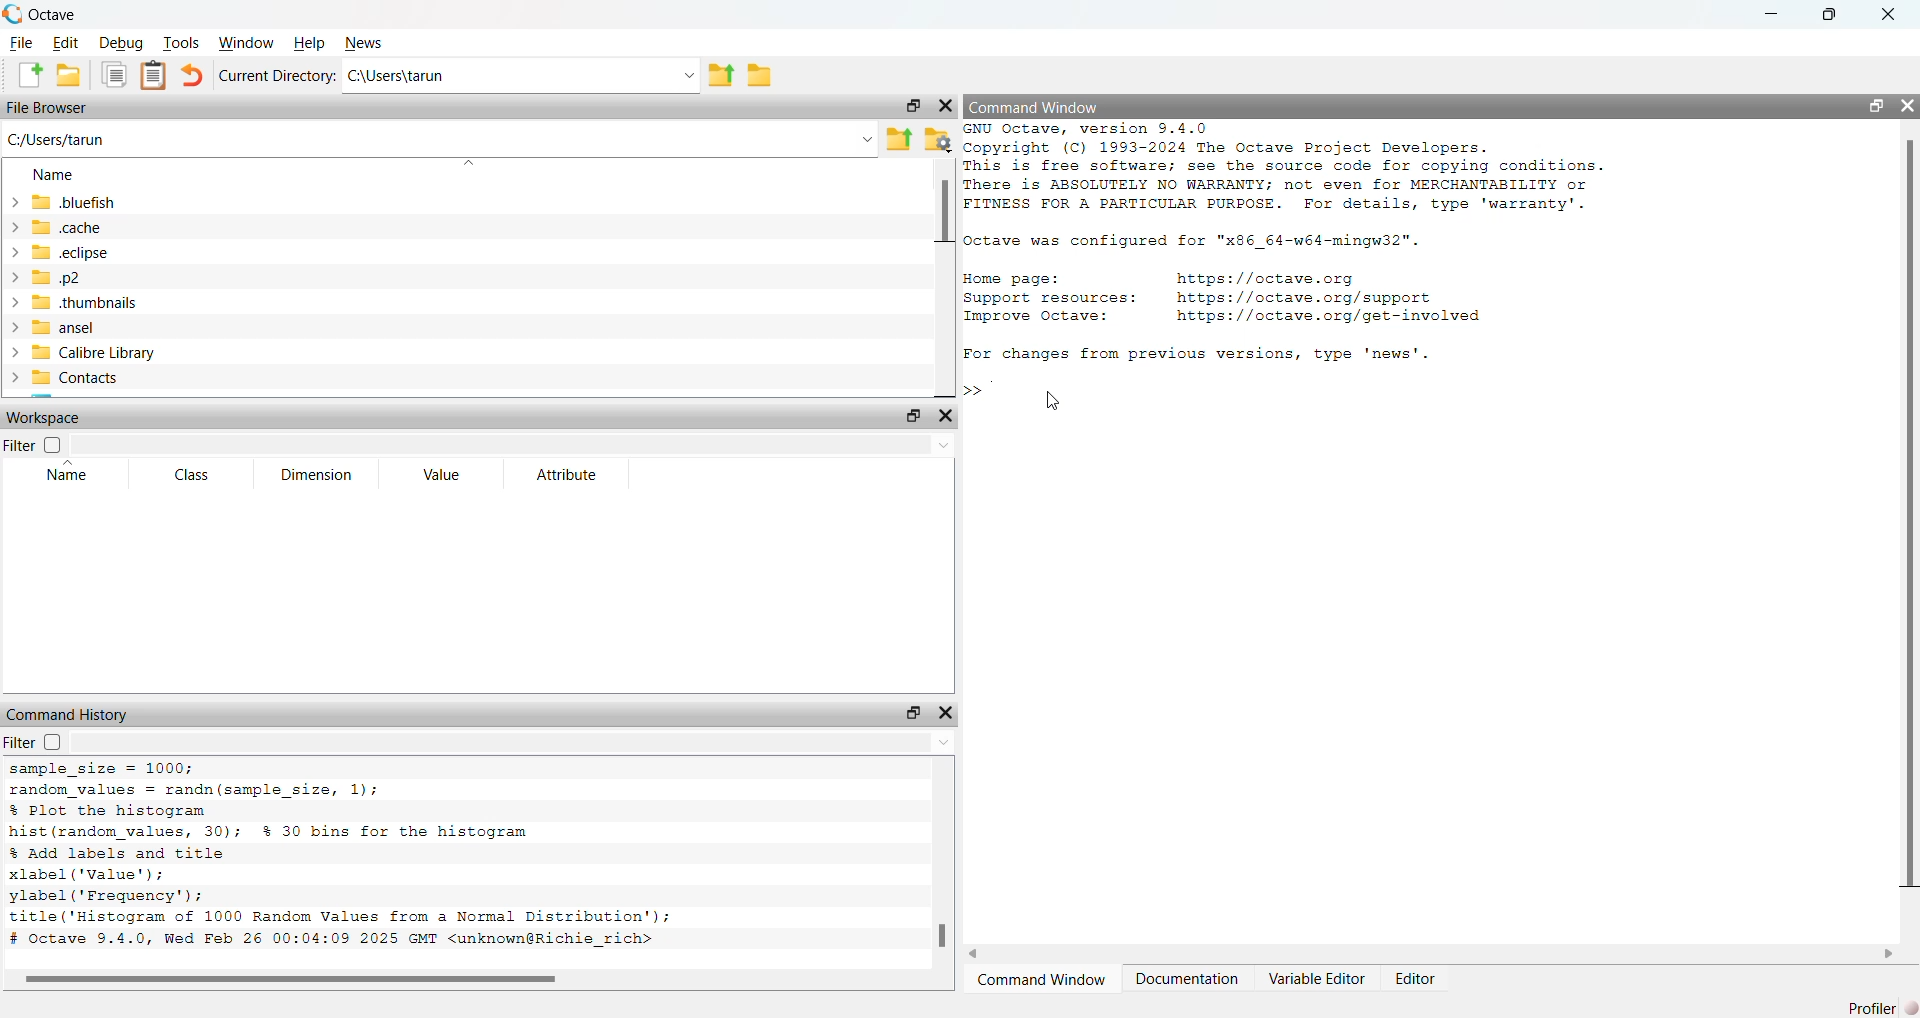  What do you see at coordinates (312, 44) in the screenshot?
I see `Help` at bounding box center [312, 44].